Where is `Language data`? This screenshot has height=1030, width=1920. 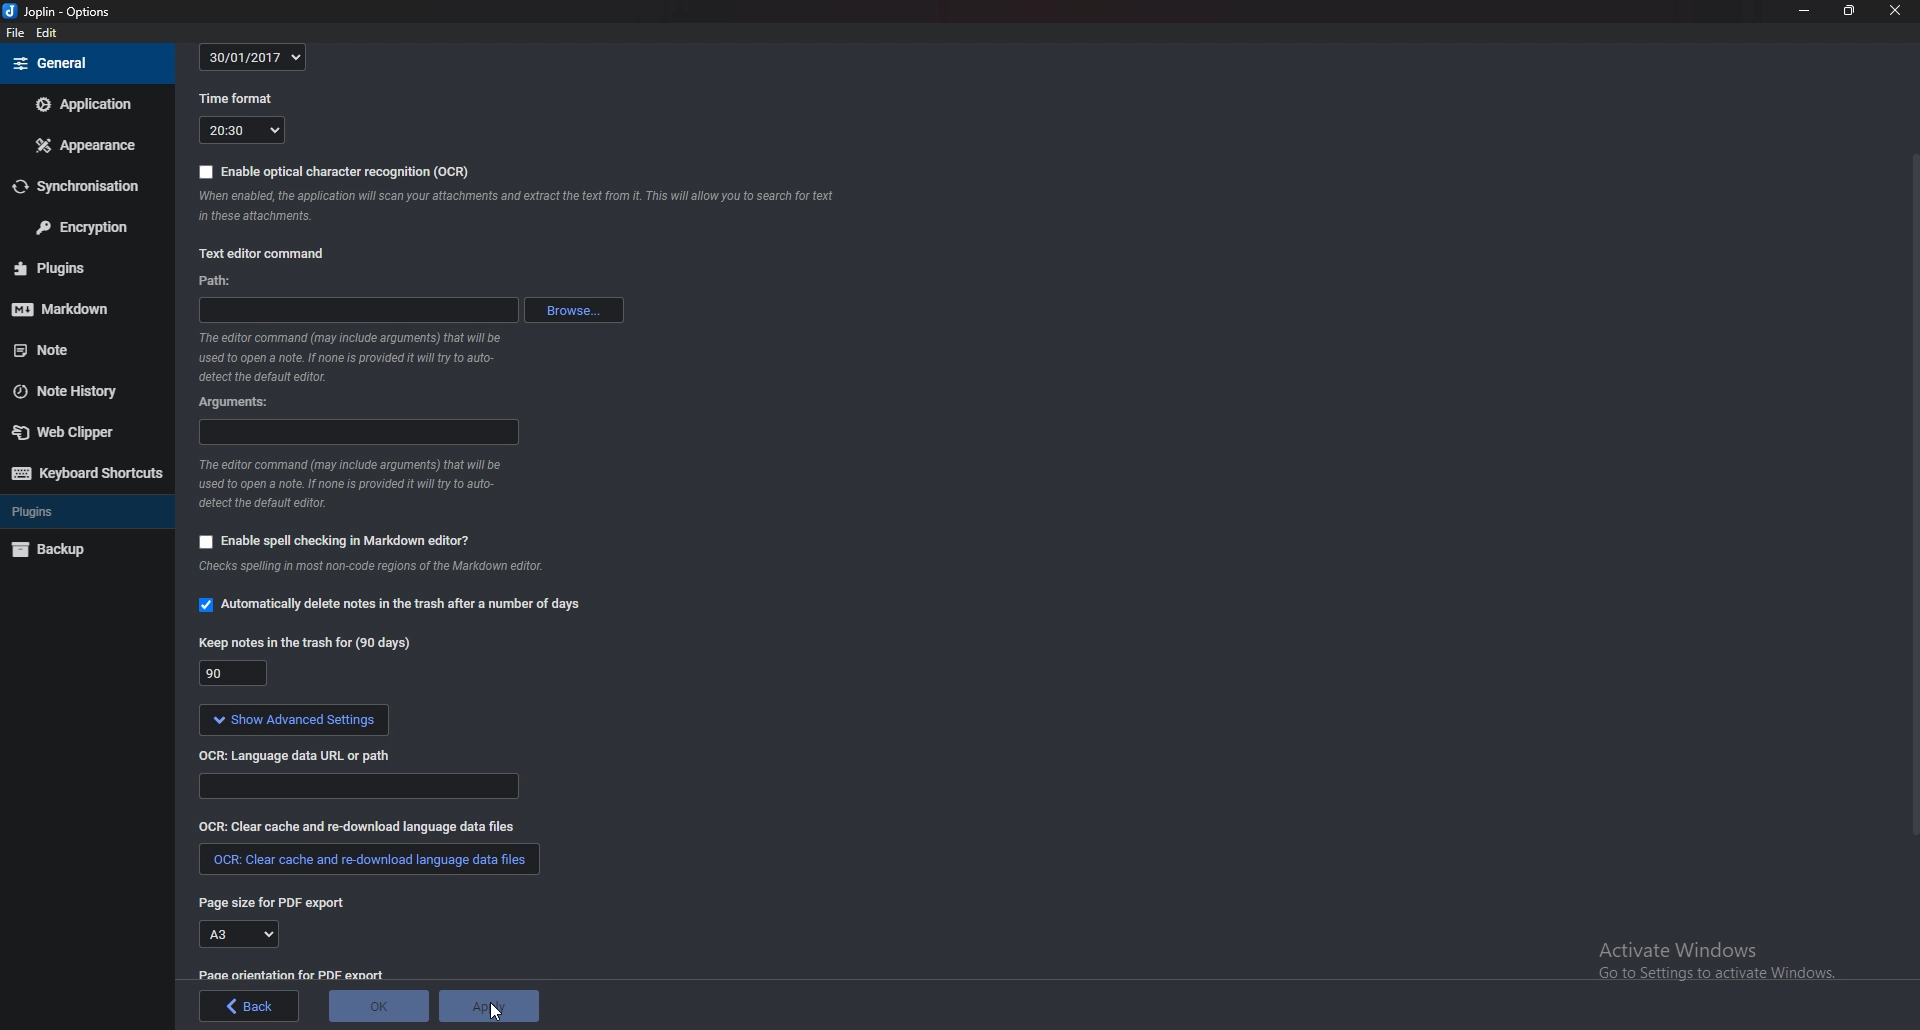 Language data is located at coordinates (361, 787).